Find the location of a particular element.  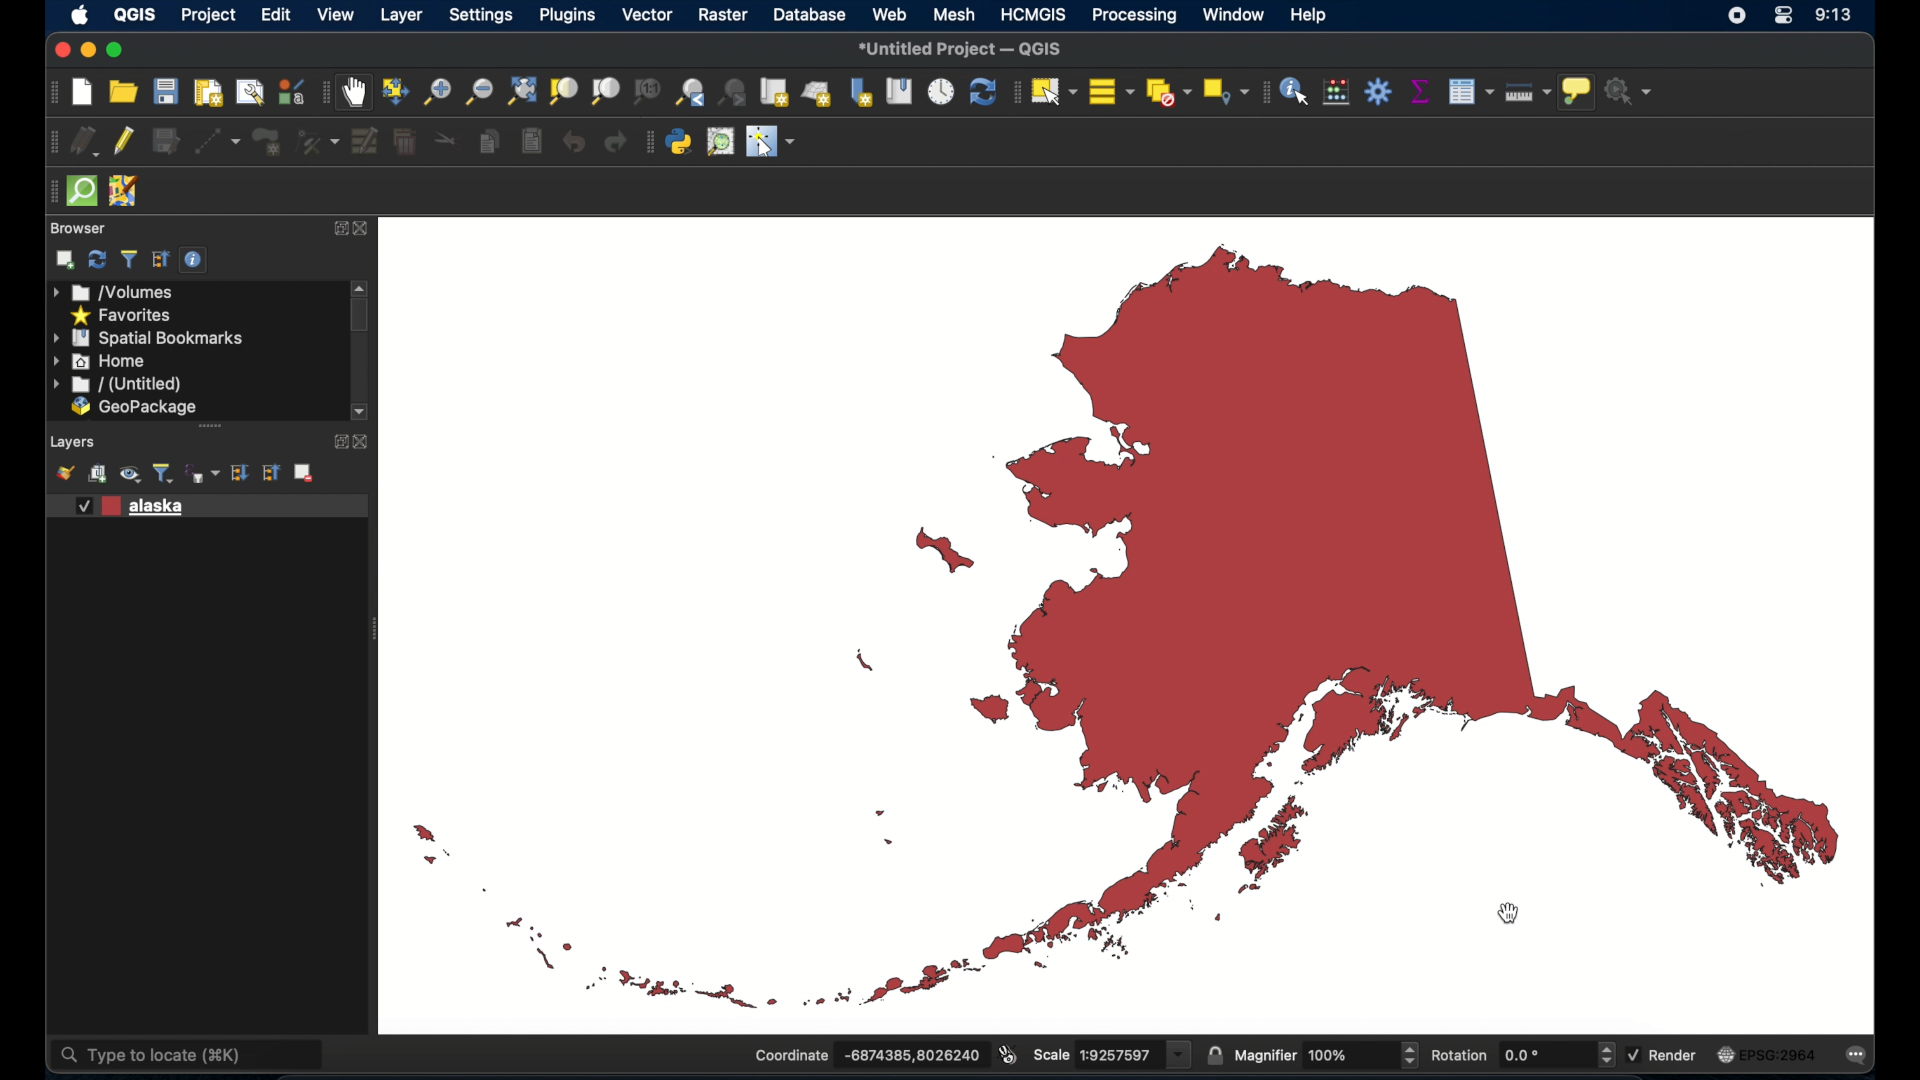

digitizing toolbar is located at coordinates (47, 141).